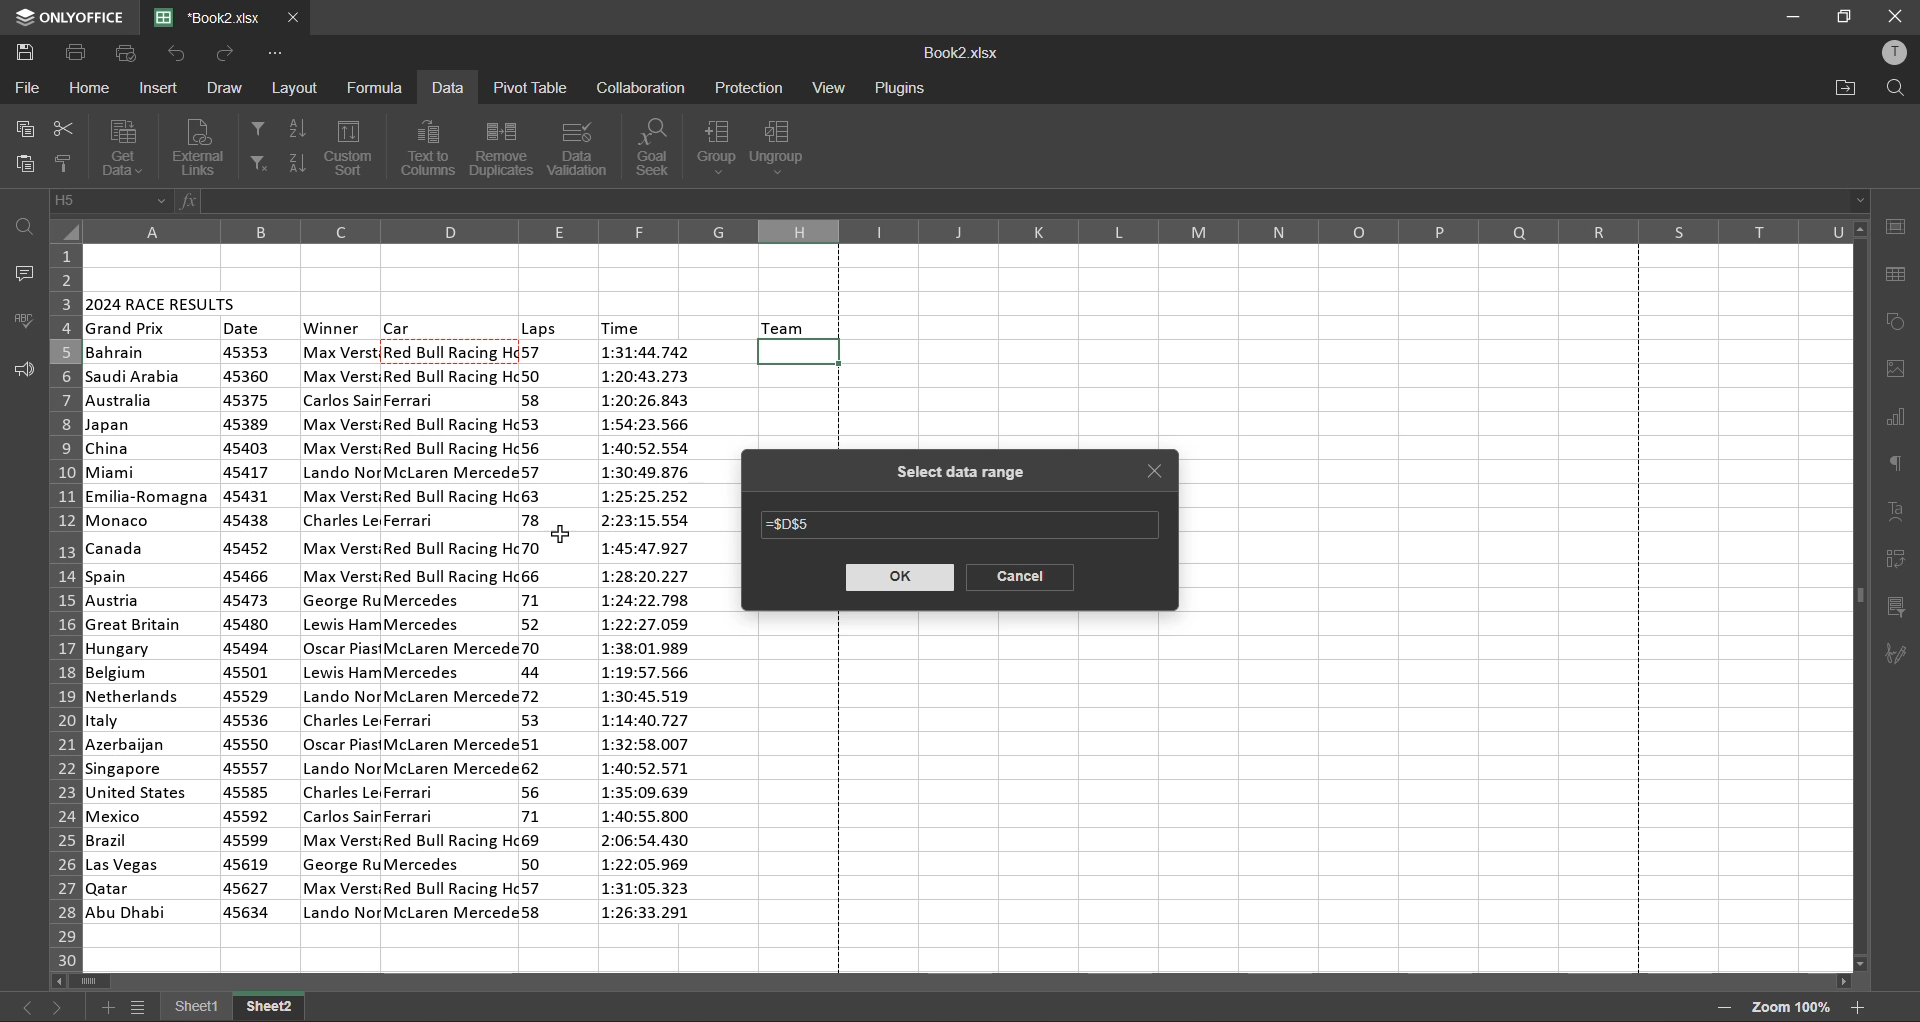  What do you see at coordinates (30, 53) in the screenshot?
I see `save` at bounding box center [30, 53].